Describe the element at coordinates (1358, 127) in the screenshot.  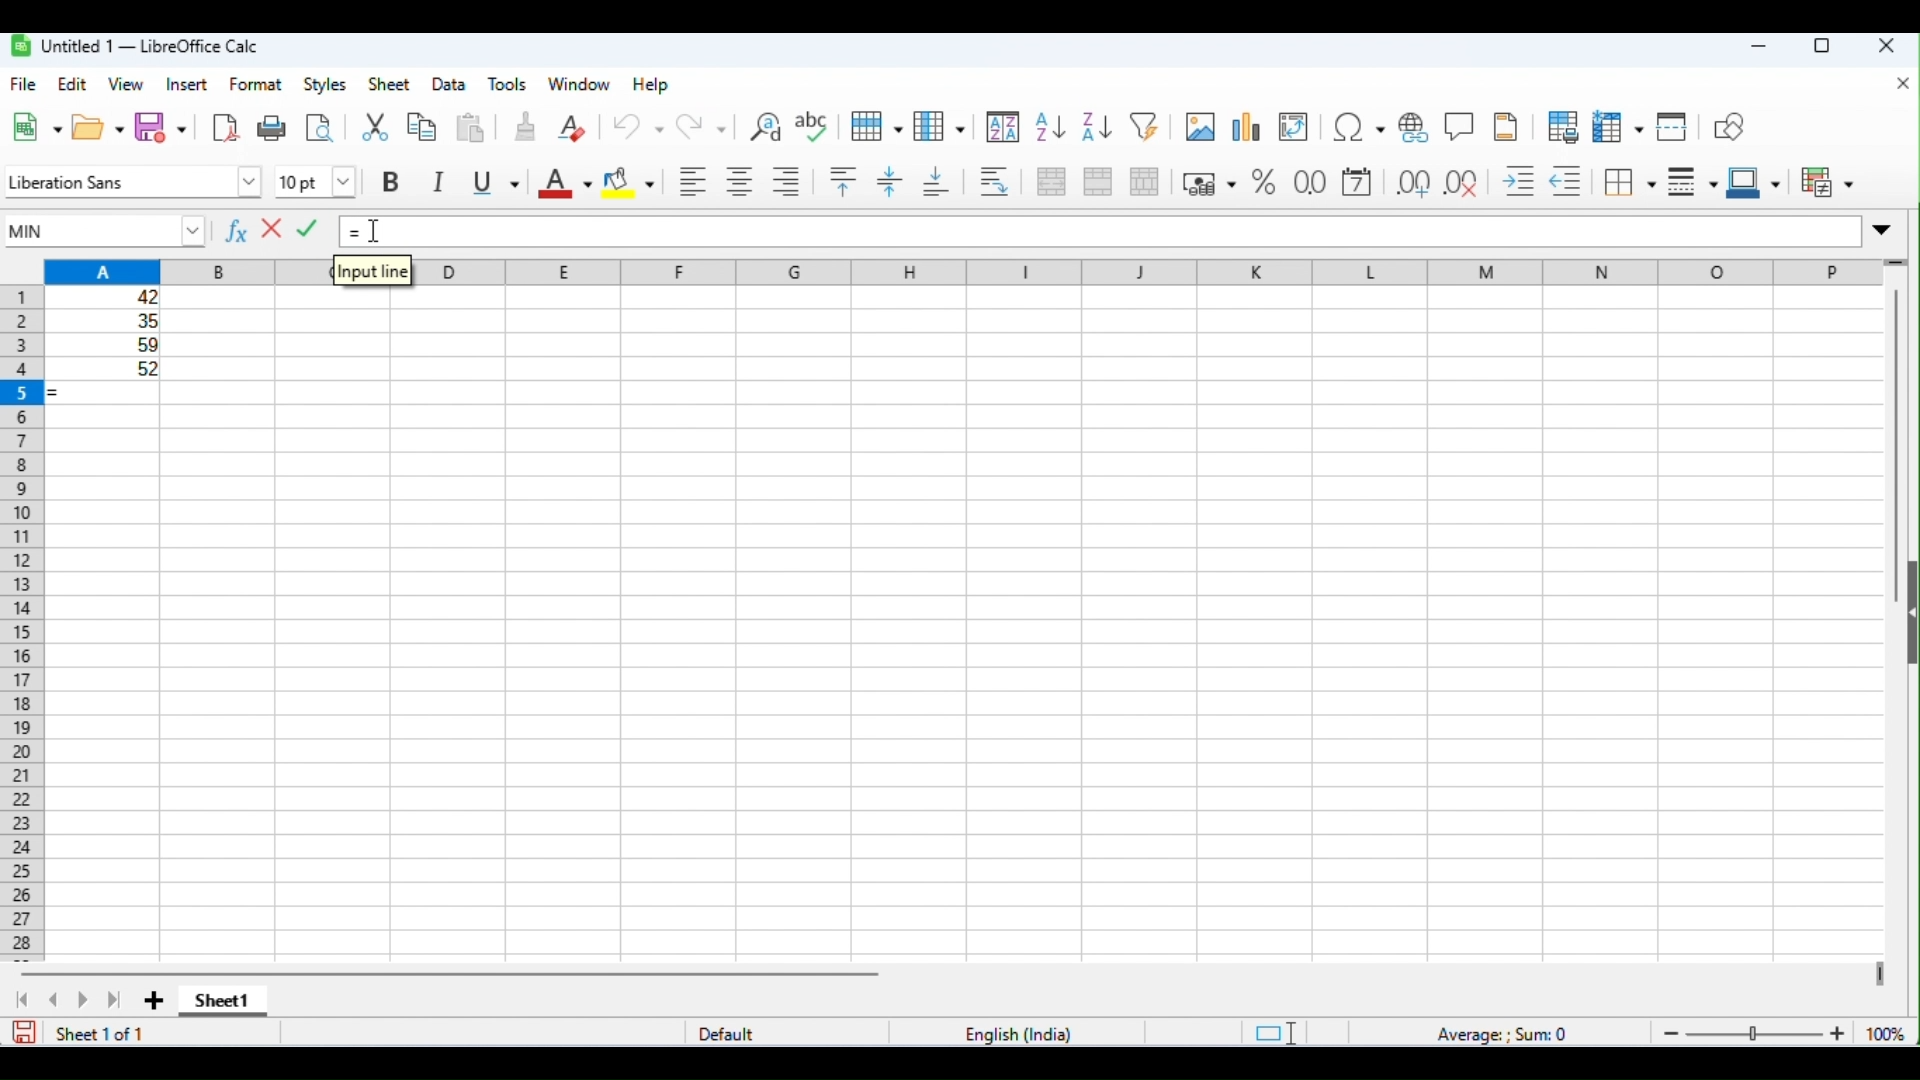
I see `insert special characters` at that location.